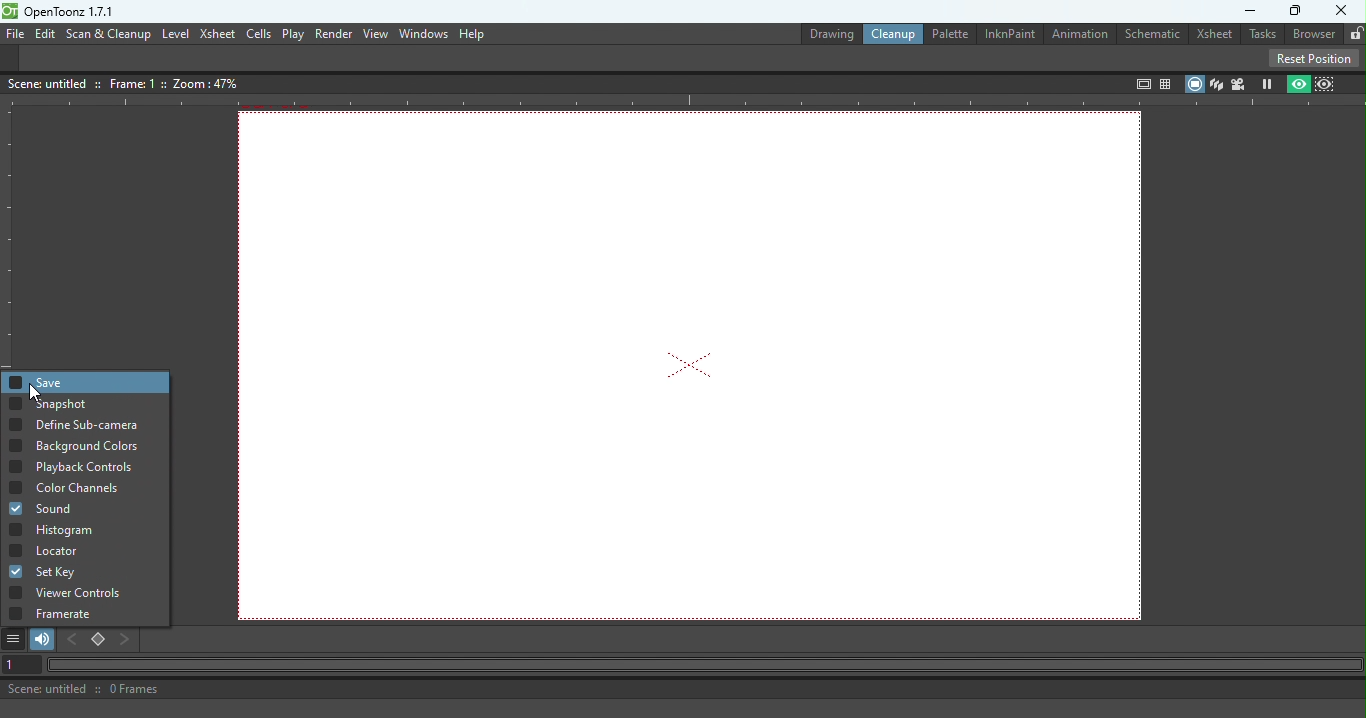  I want to click on Drawing, so click(820, 32).